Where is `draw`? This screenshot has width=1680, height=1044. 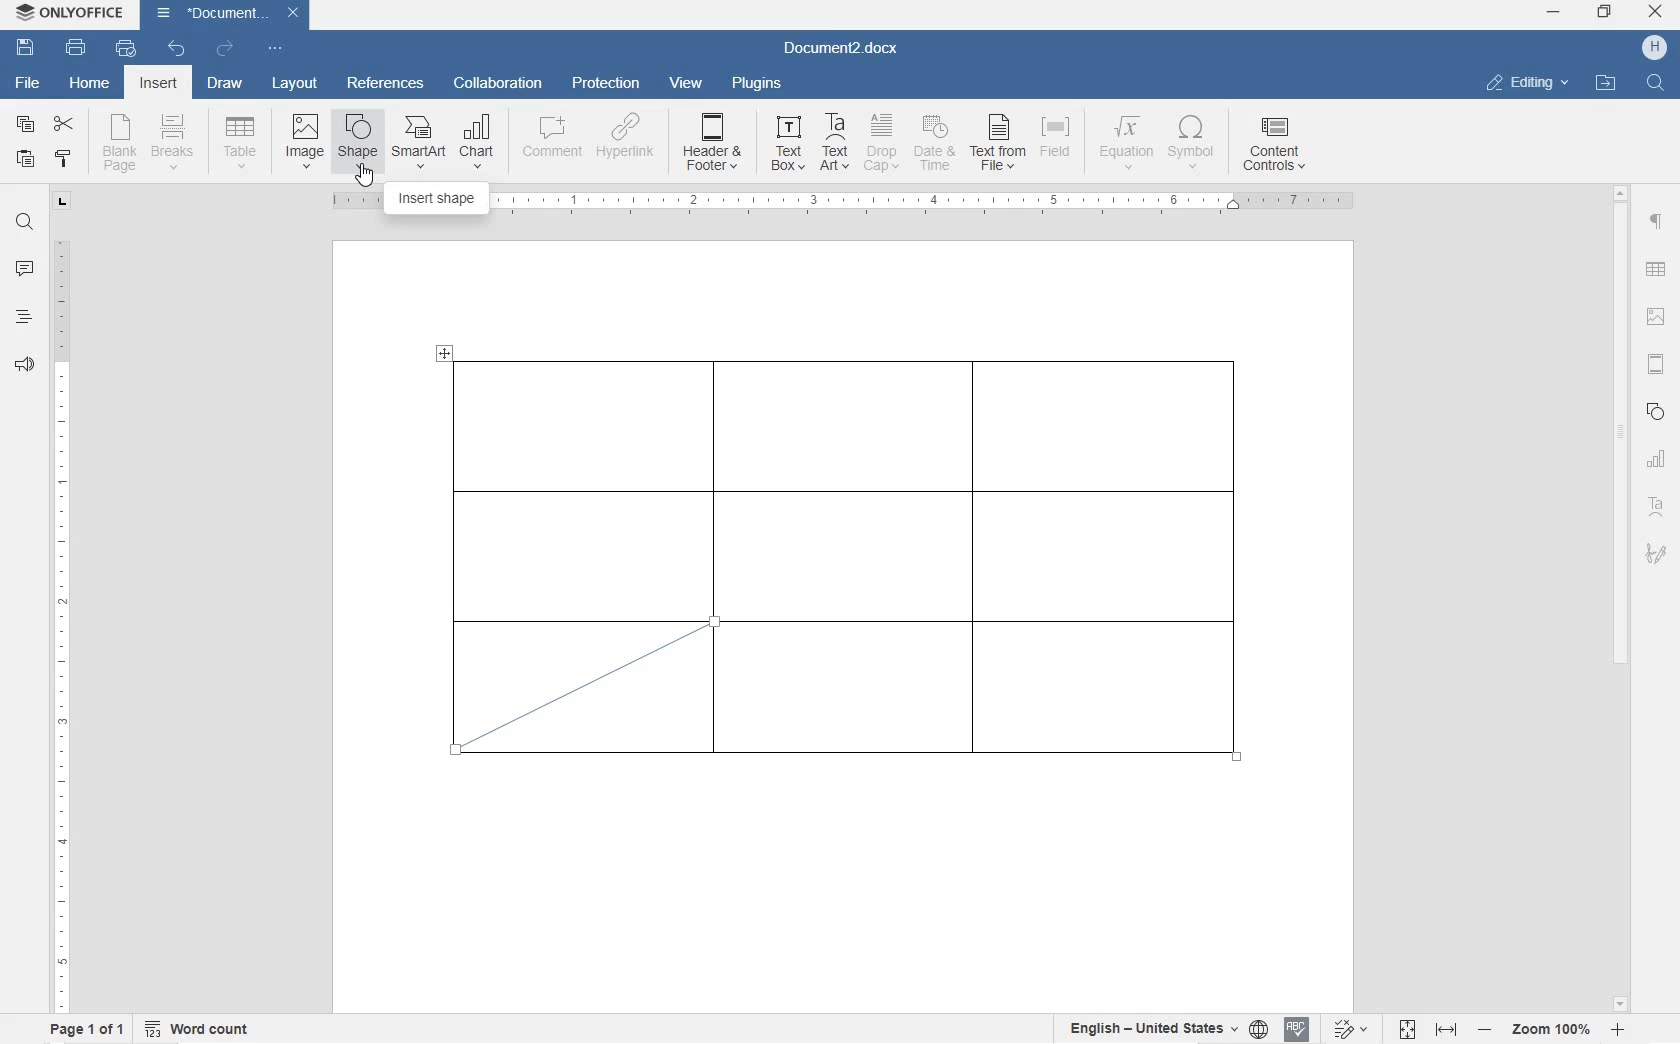
draw is located at coordinates (225, 83).